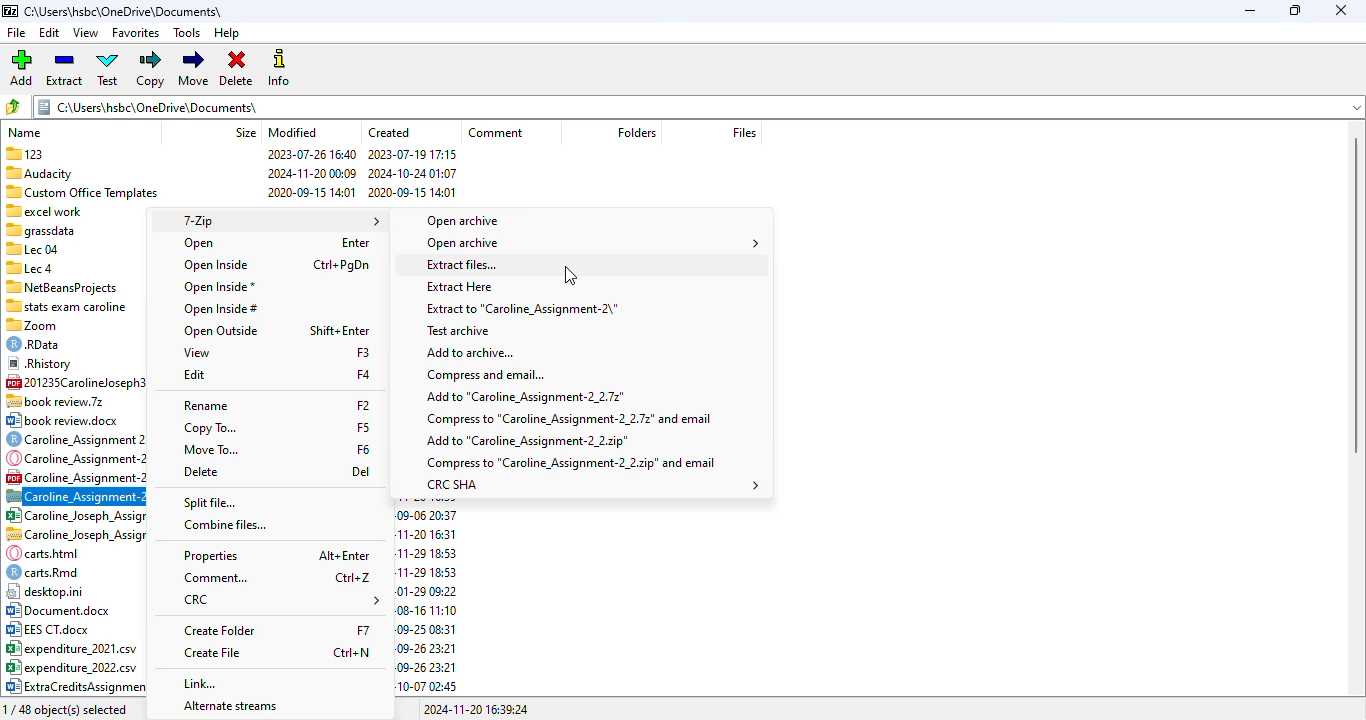  What do you see at coordinates (1295, 11) in the screenshot?
I see `maximize` at bounding box center [1295, 11].